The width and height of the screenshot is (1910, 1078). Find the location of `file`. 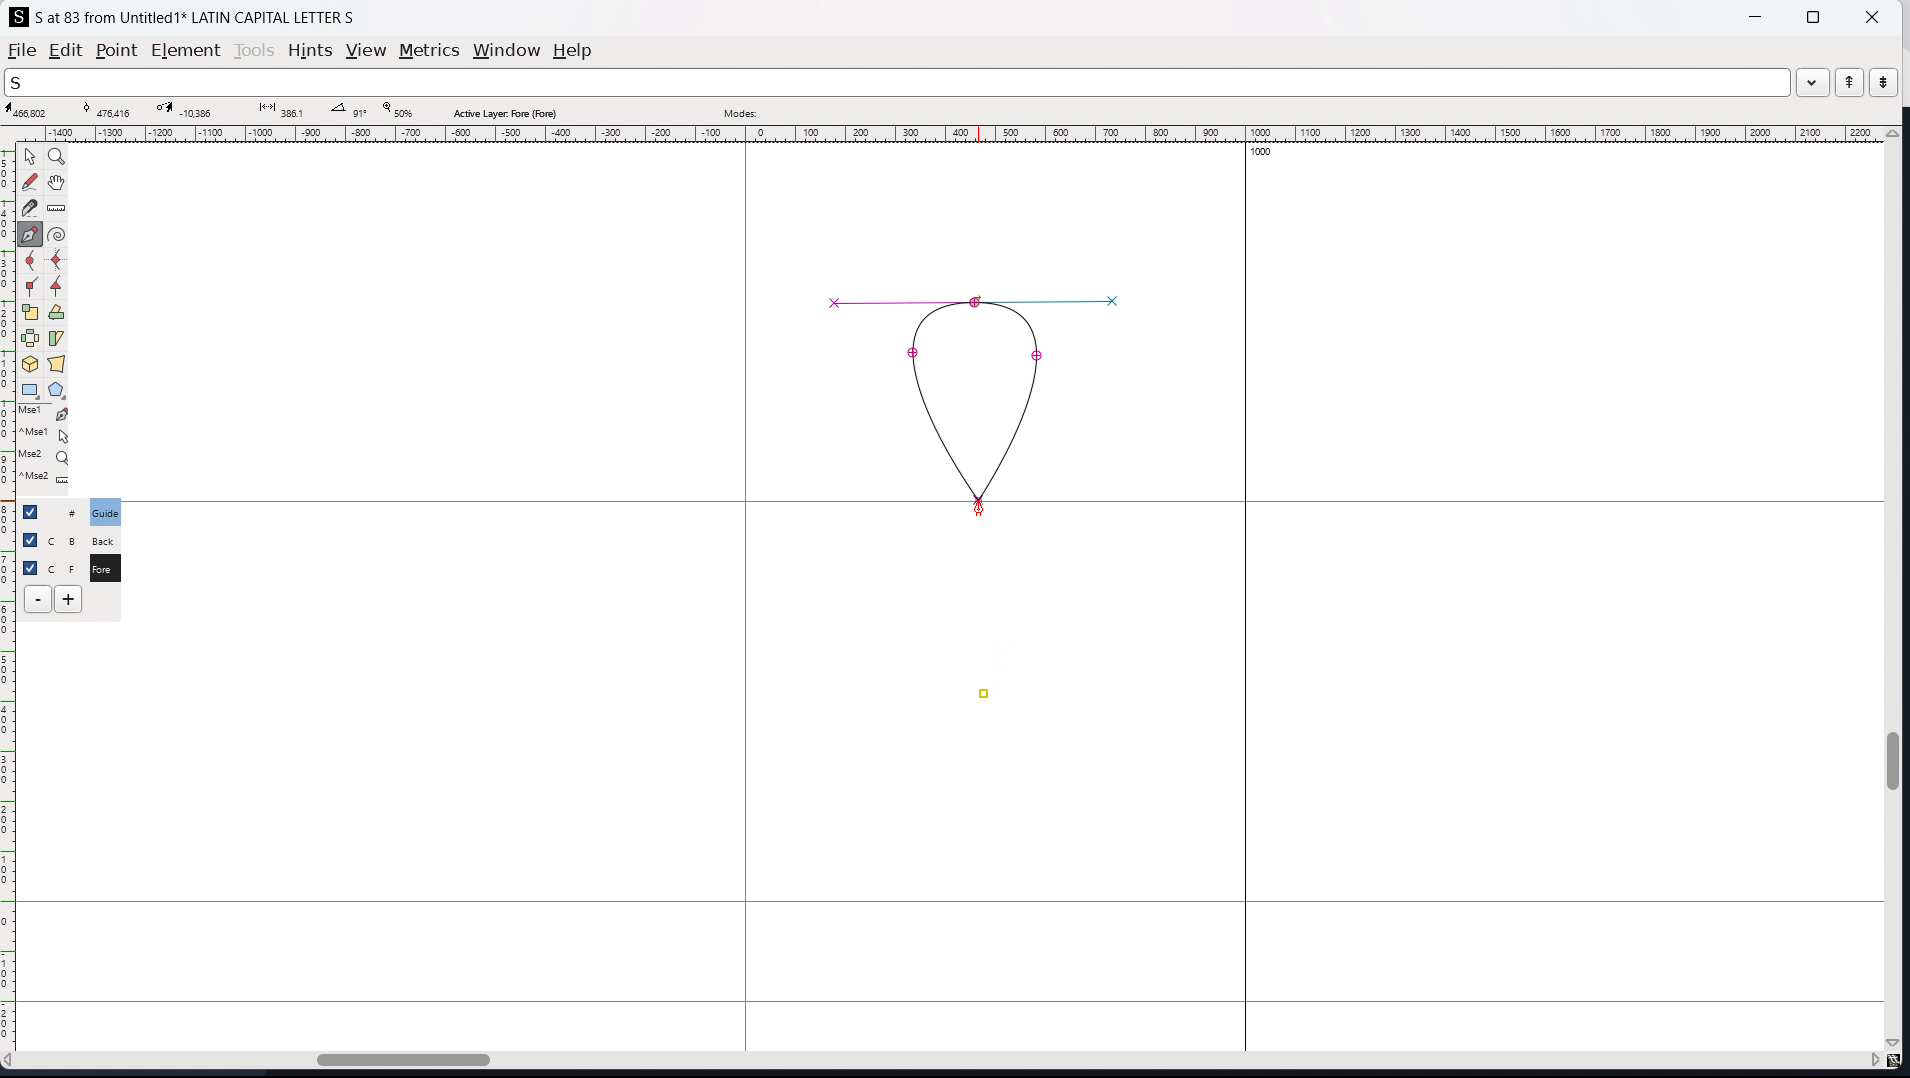

file is located at coordinates (22, 50).